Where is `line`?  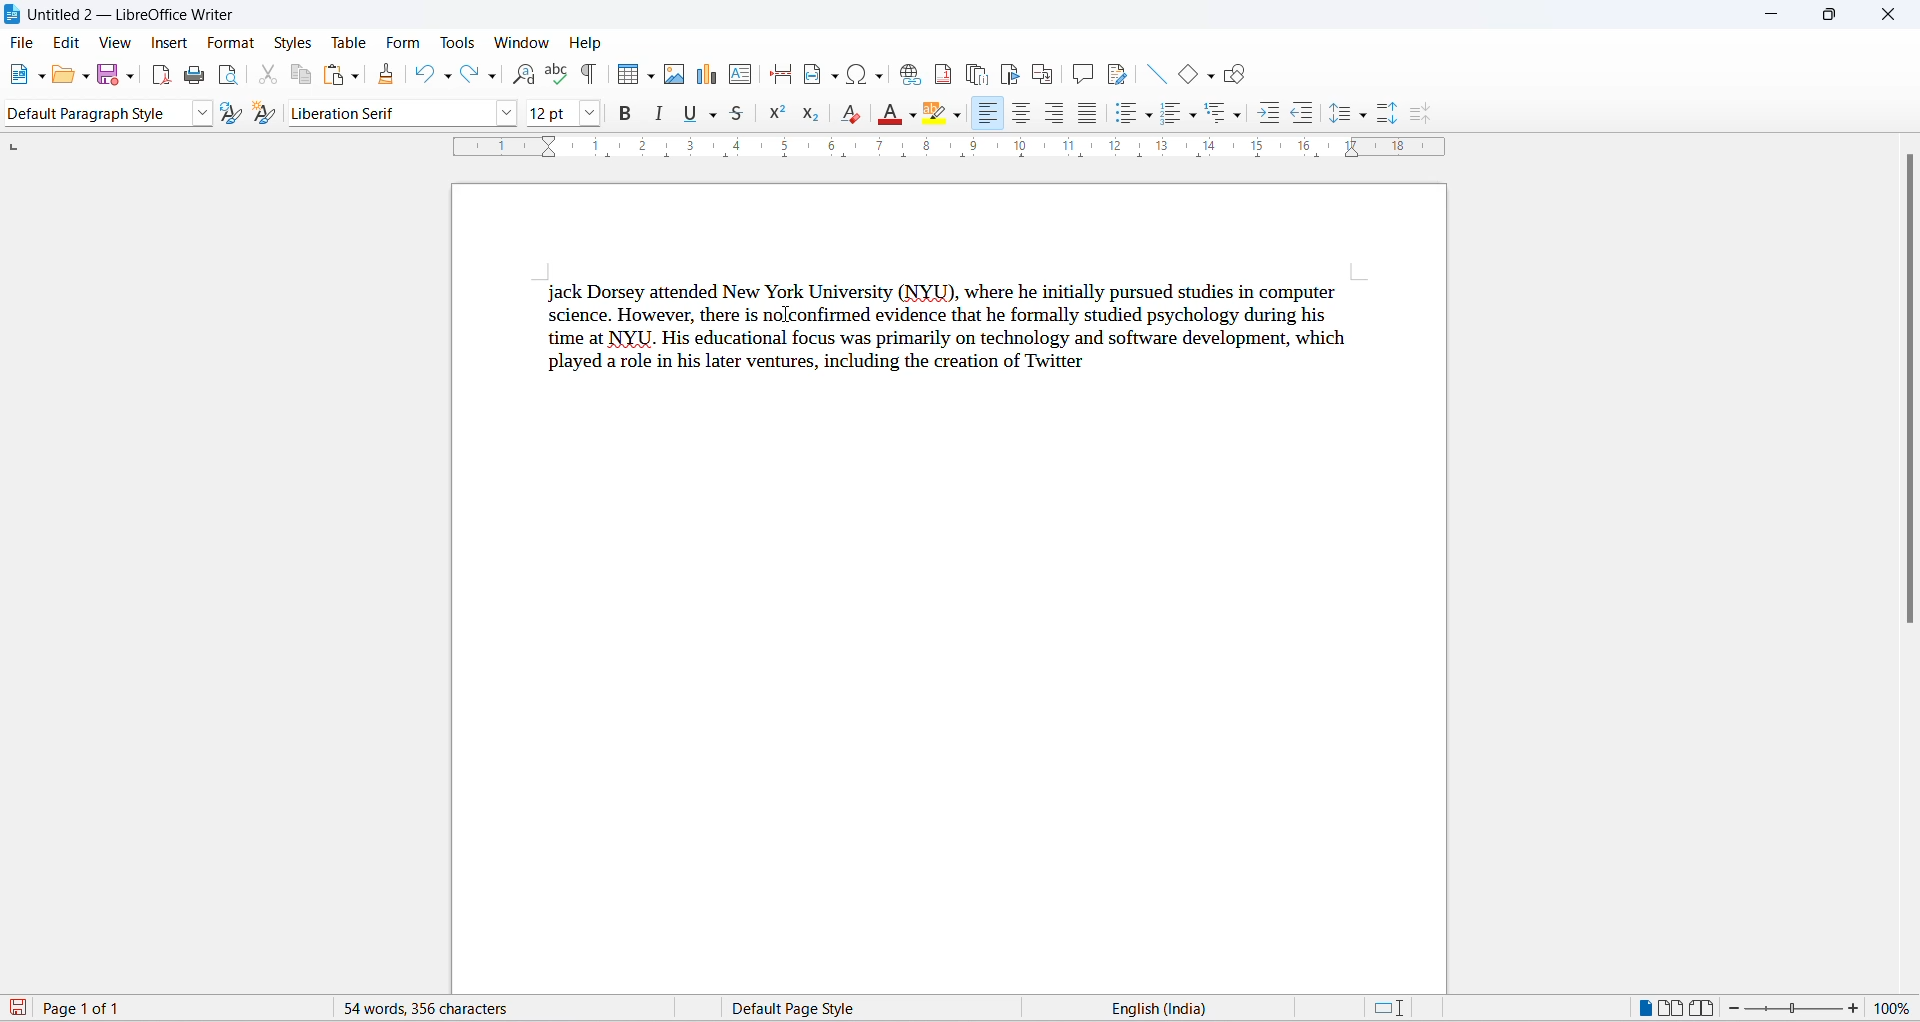
line is located at coordinates (1159, 74).